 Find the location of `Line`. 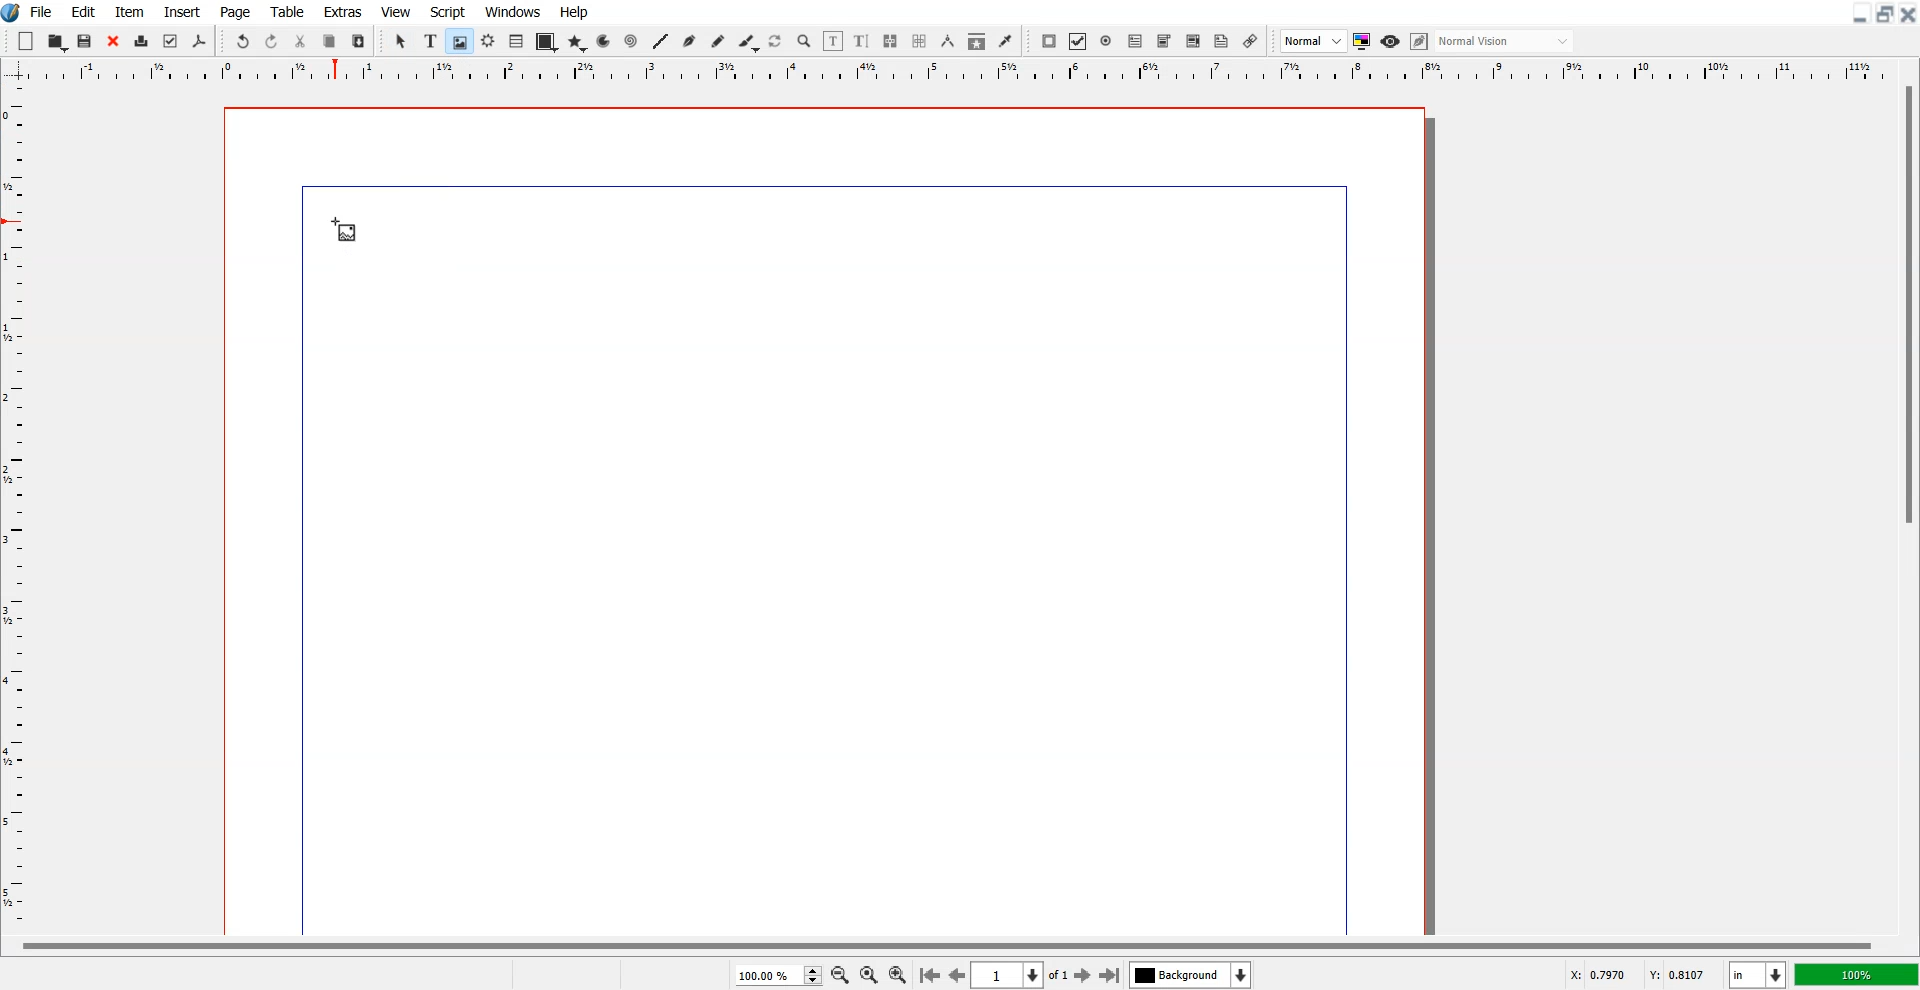

Line is located at coordinates (661, 41).